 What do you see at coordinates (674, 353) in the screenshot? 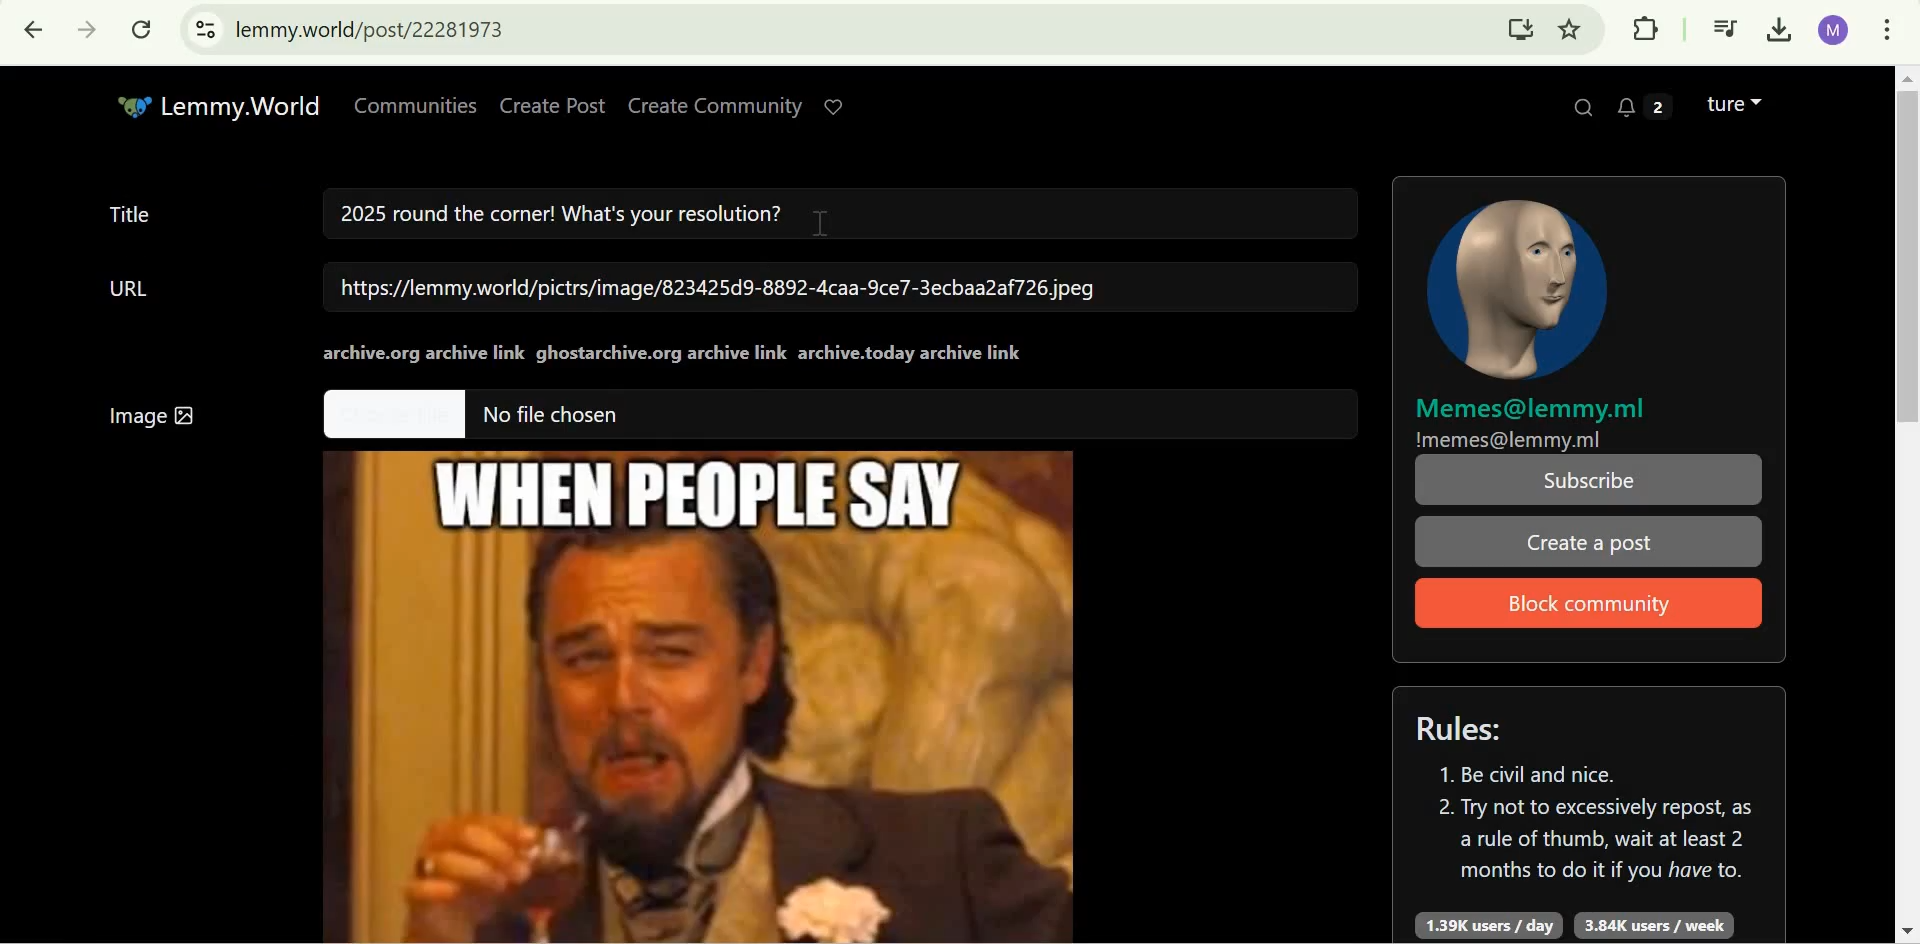
I see `archive.org archive linkghostarchive.org archive linkarchive.today archive link` at bounding box center [674, 353].